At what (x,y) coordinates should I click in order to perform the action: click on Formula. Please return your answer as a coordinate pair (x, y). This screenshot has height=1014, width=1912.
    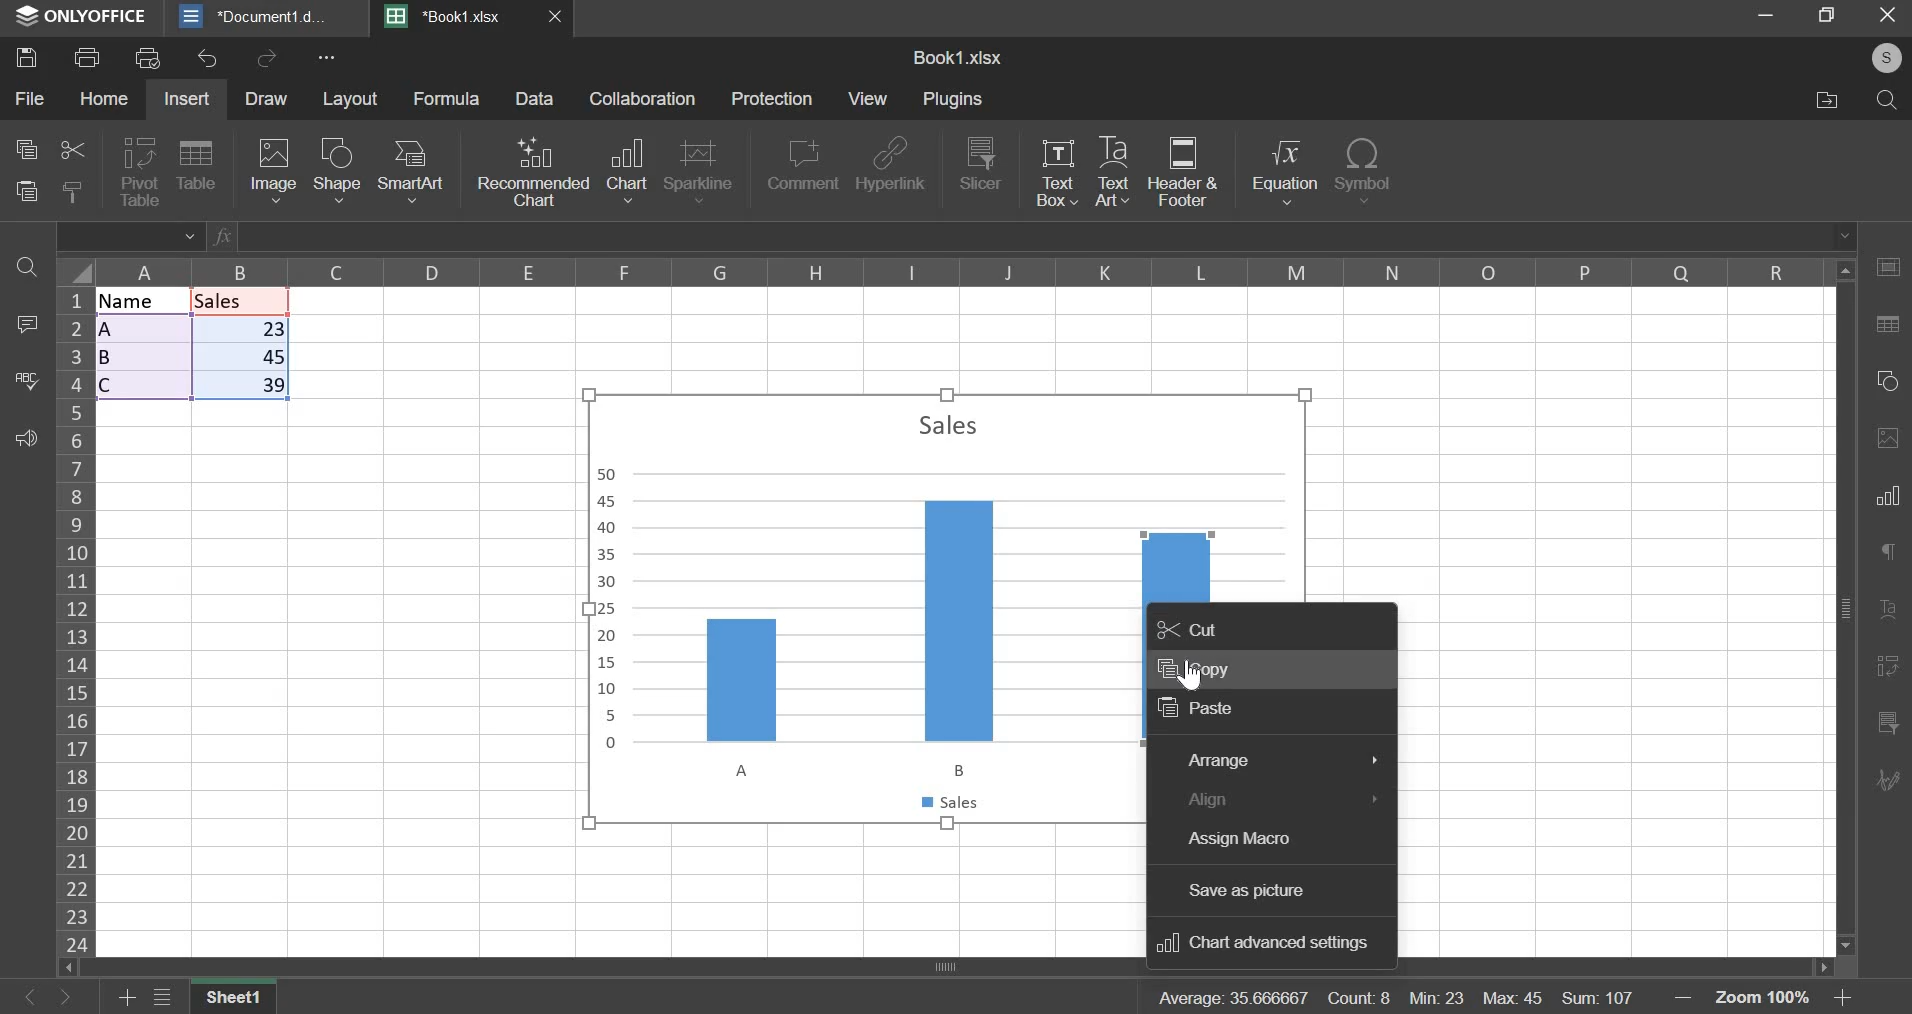
    Looking at the image, I should click on (221, 236).